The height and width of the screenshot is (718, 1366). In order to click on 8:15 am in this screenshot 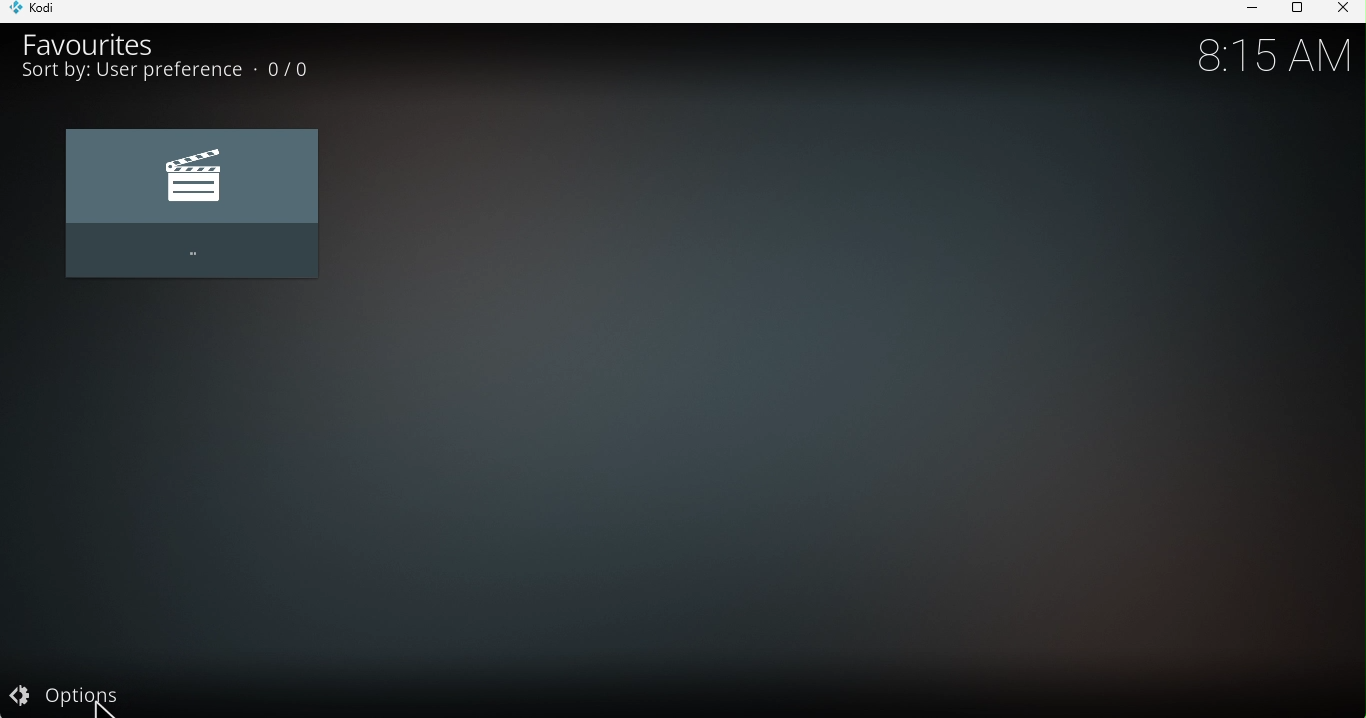, I will do `click(1271, 56)`.